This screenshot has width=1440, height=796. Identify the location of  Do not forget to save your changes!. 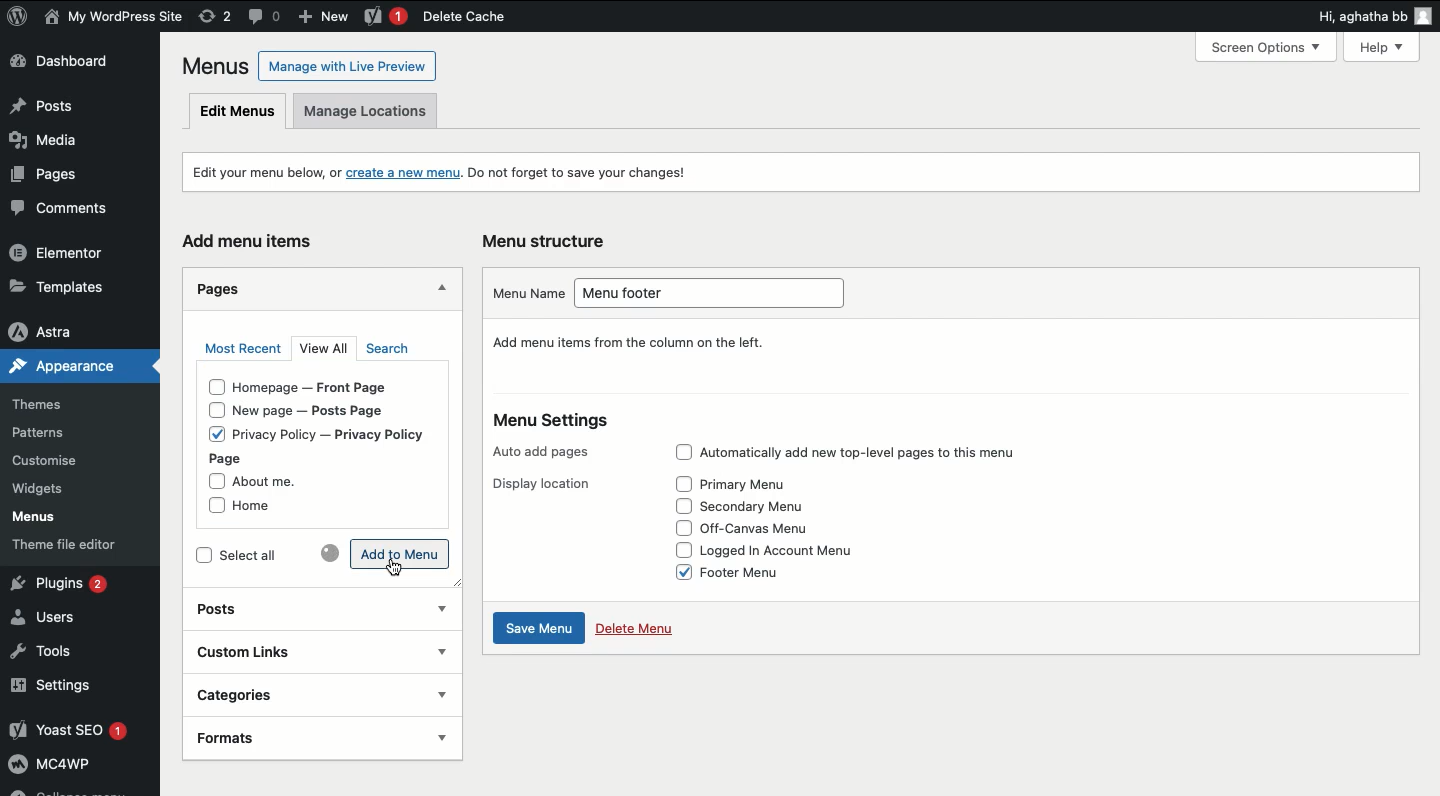
(593, 174).